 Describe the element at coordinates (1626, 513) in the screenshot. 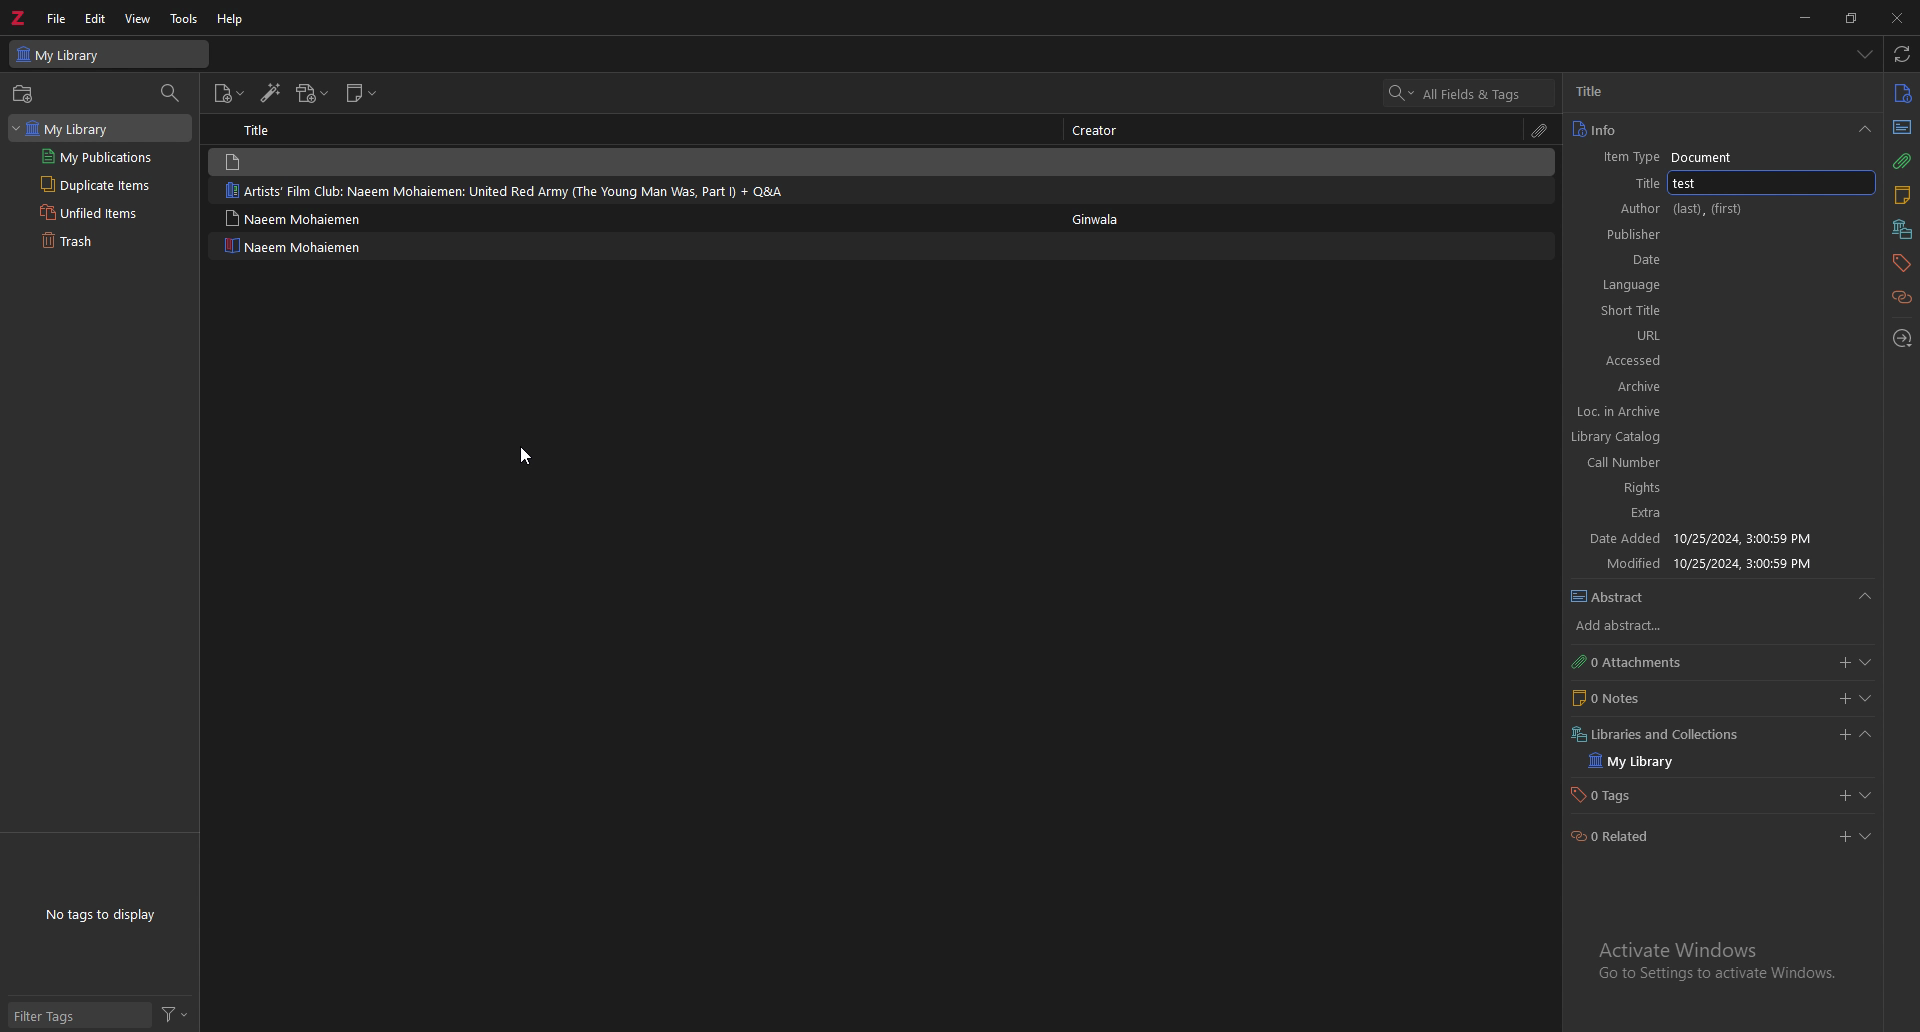

I see `short title` at that location.